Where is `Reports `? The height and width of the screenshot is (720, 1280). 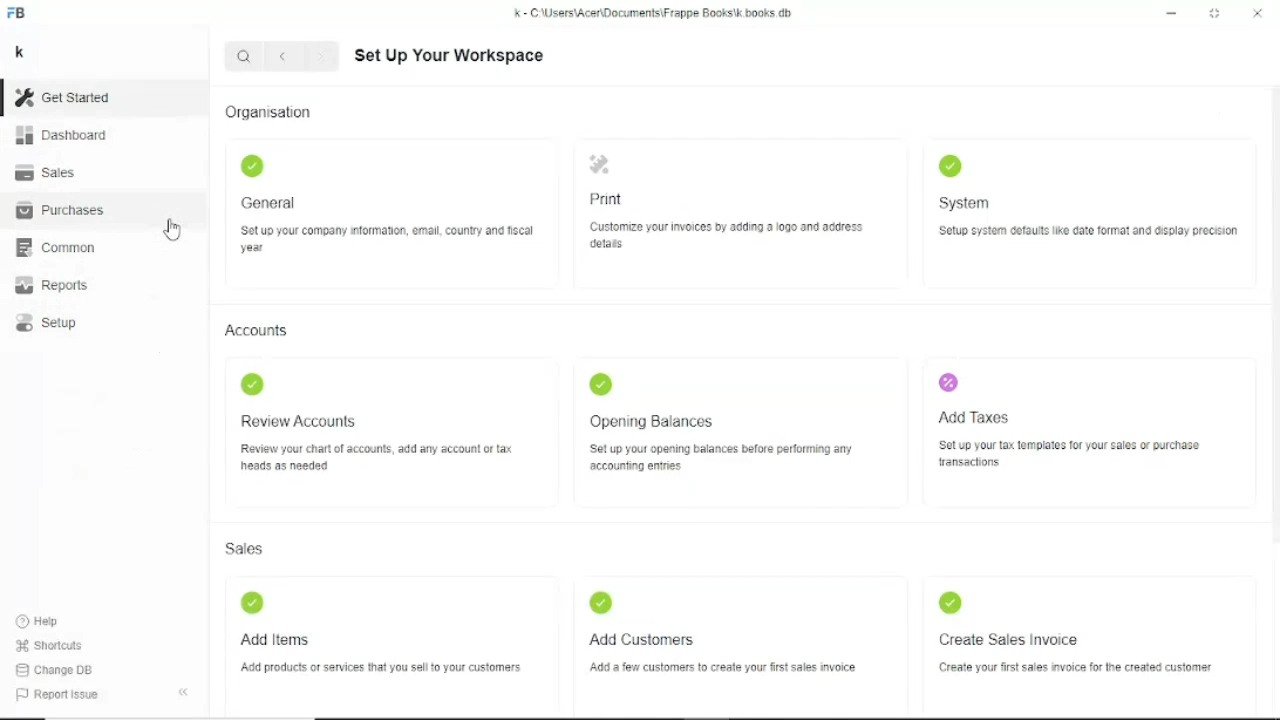
Reports  is located at coordinates (51, 285).